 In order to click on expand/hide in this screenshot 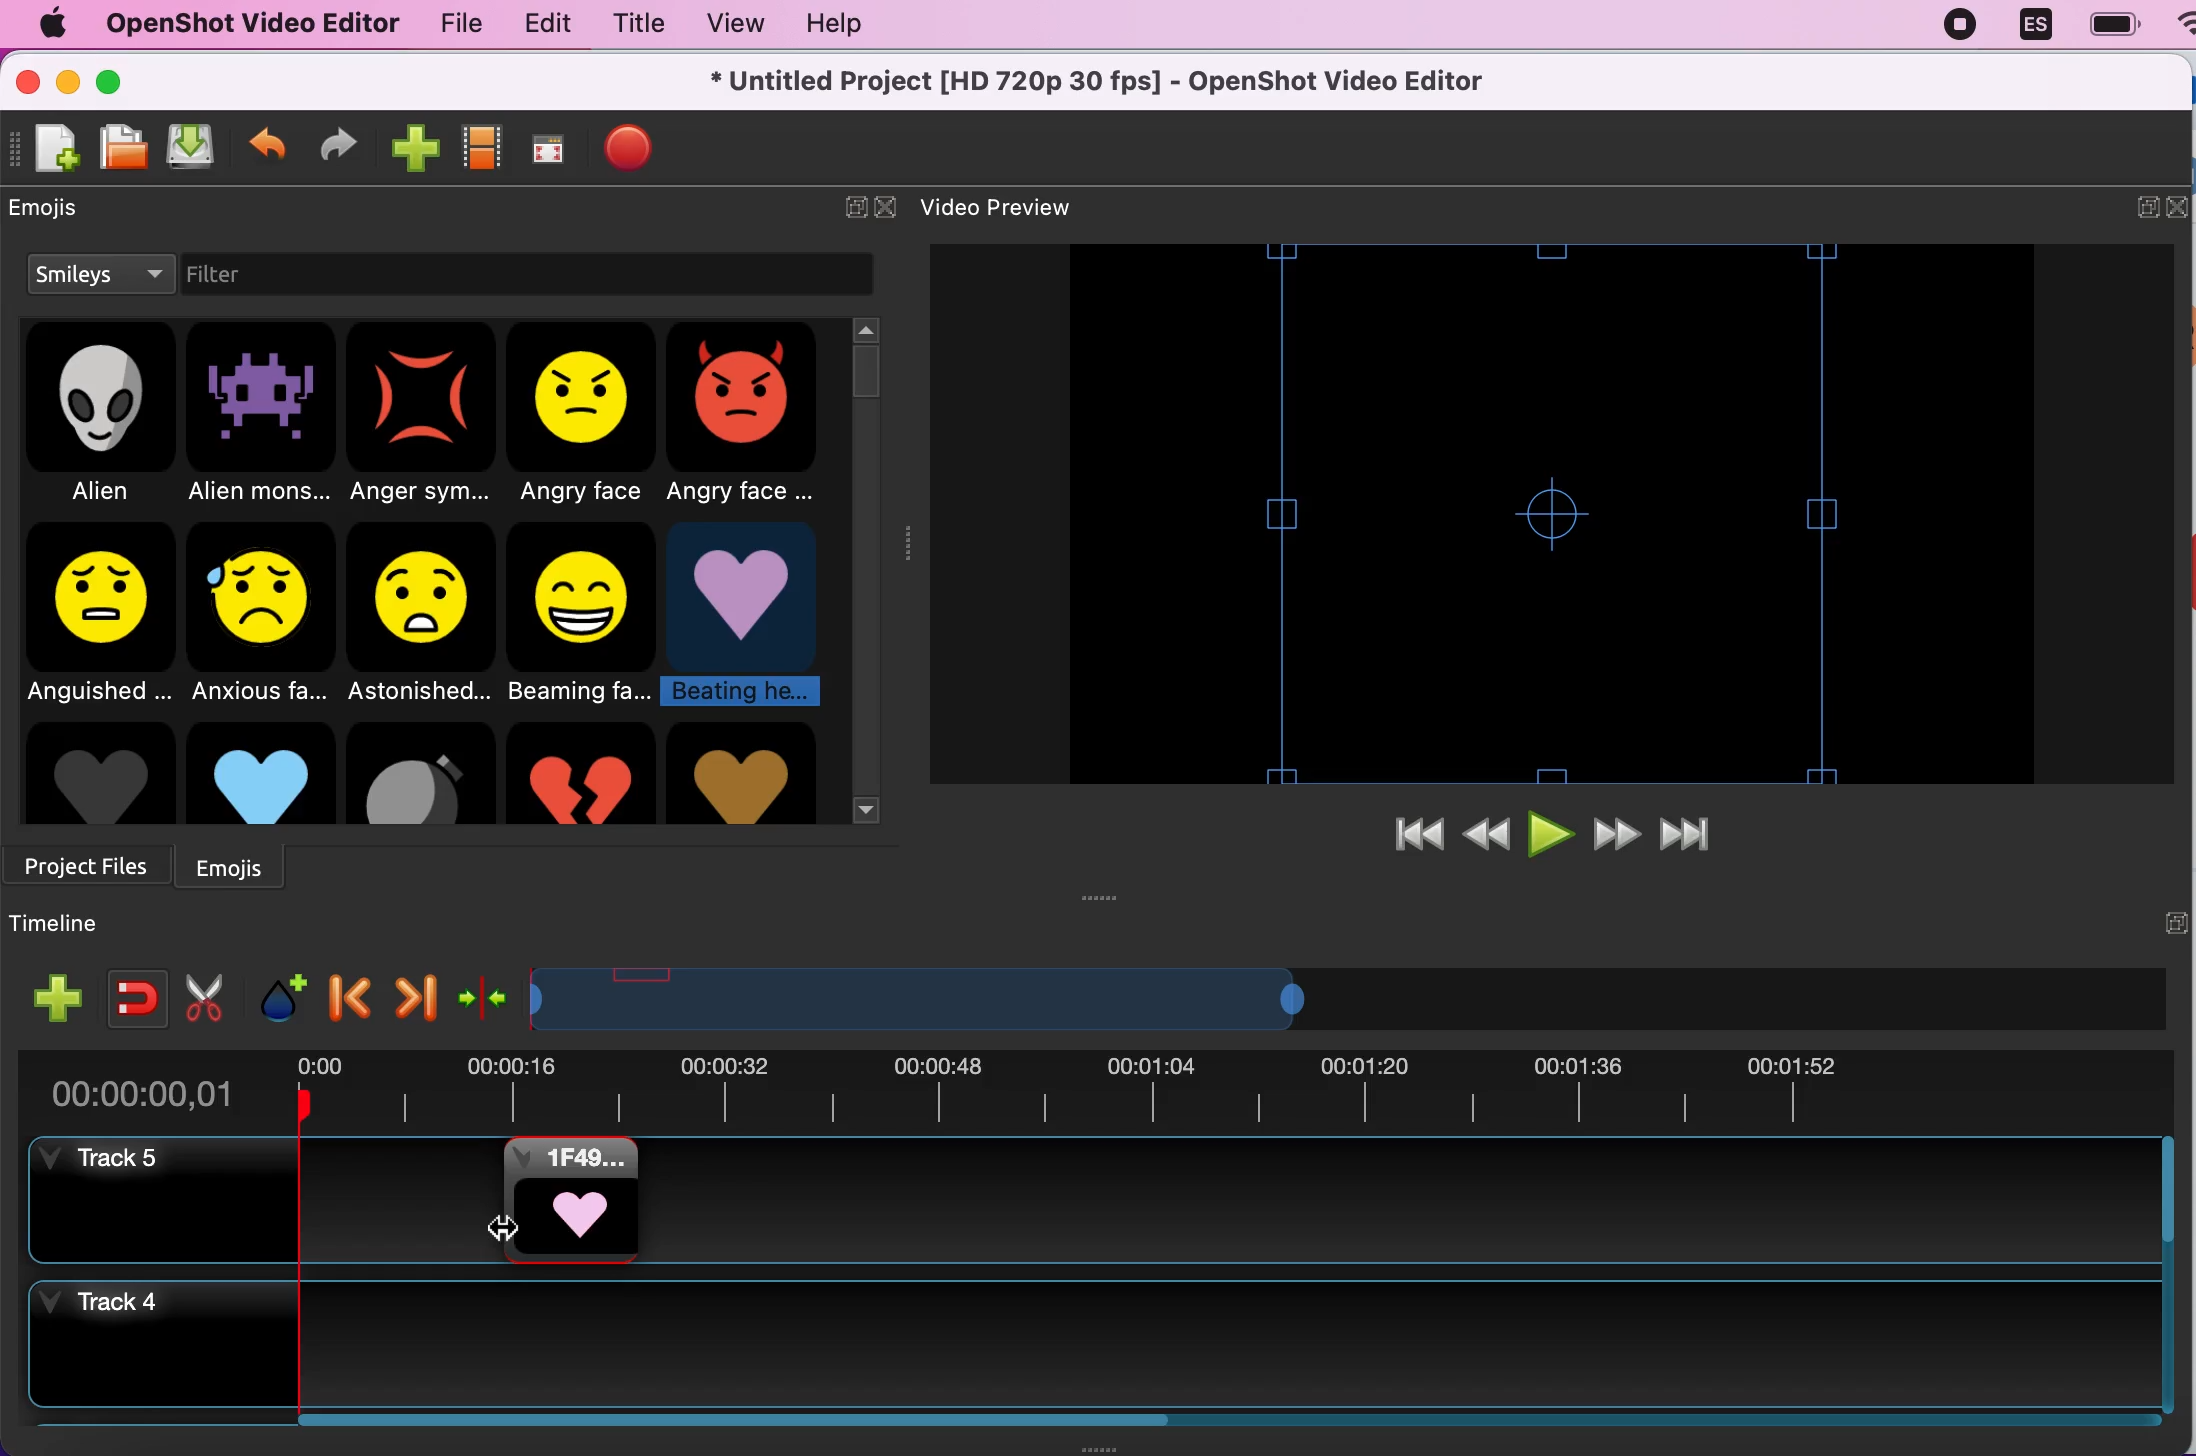, I will do `click(2174, 921)`.